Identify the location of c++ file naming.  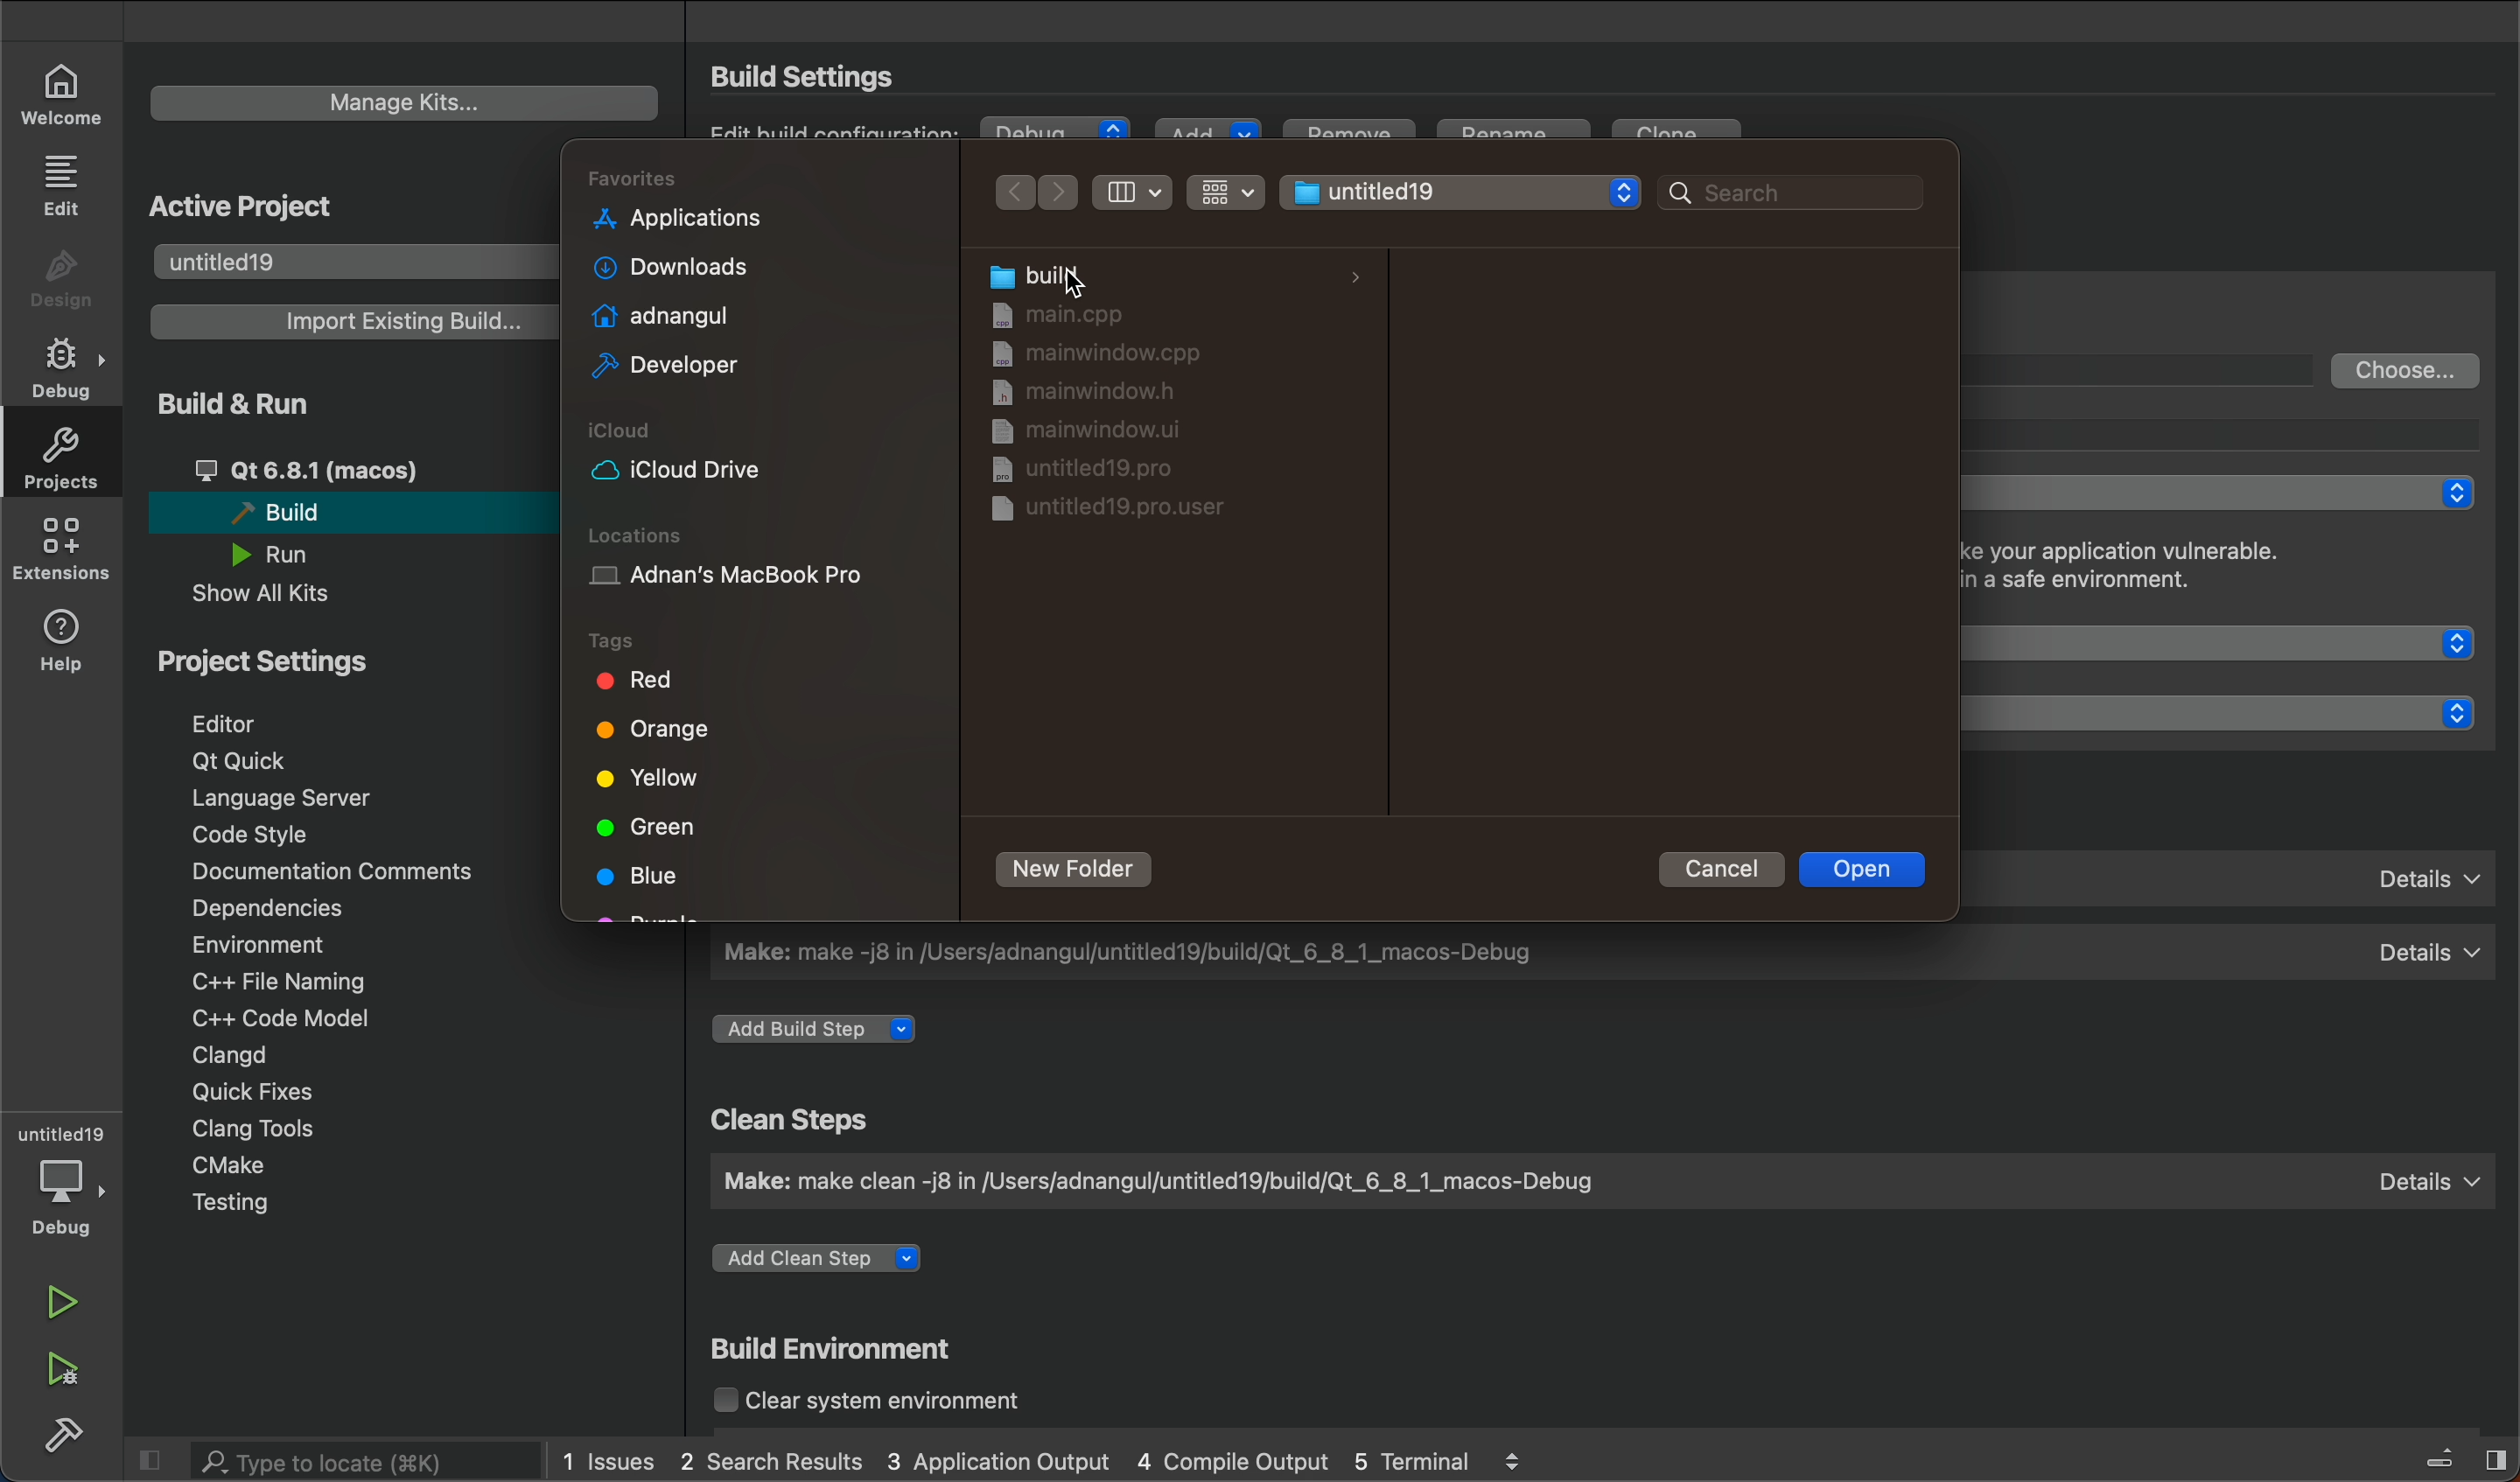
(275, 981).